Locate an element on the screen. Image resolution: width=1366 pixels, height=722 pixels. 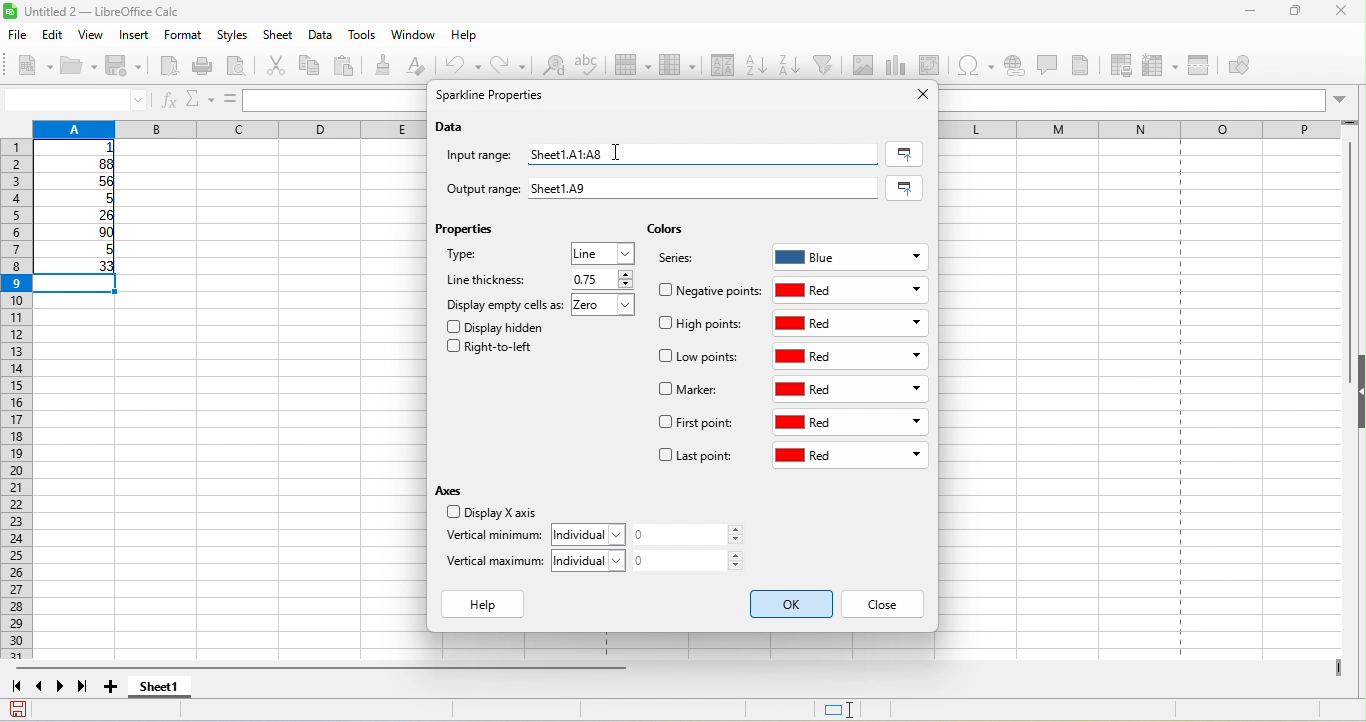
88 is located at coordinates (77, 164).